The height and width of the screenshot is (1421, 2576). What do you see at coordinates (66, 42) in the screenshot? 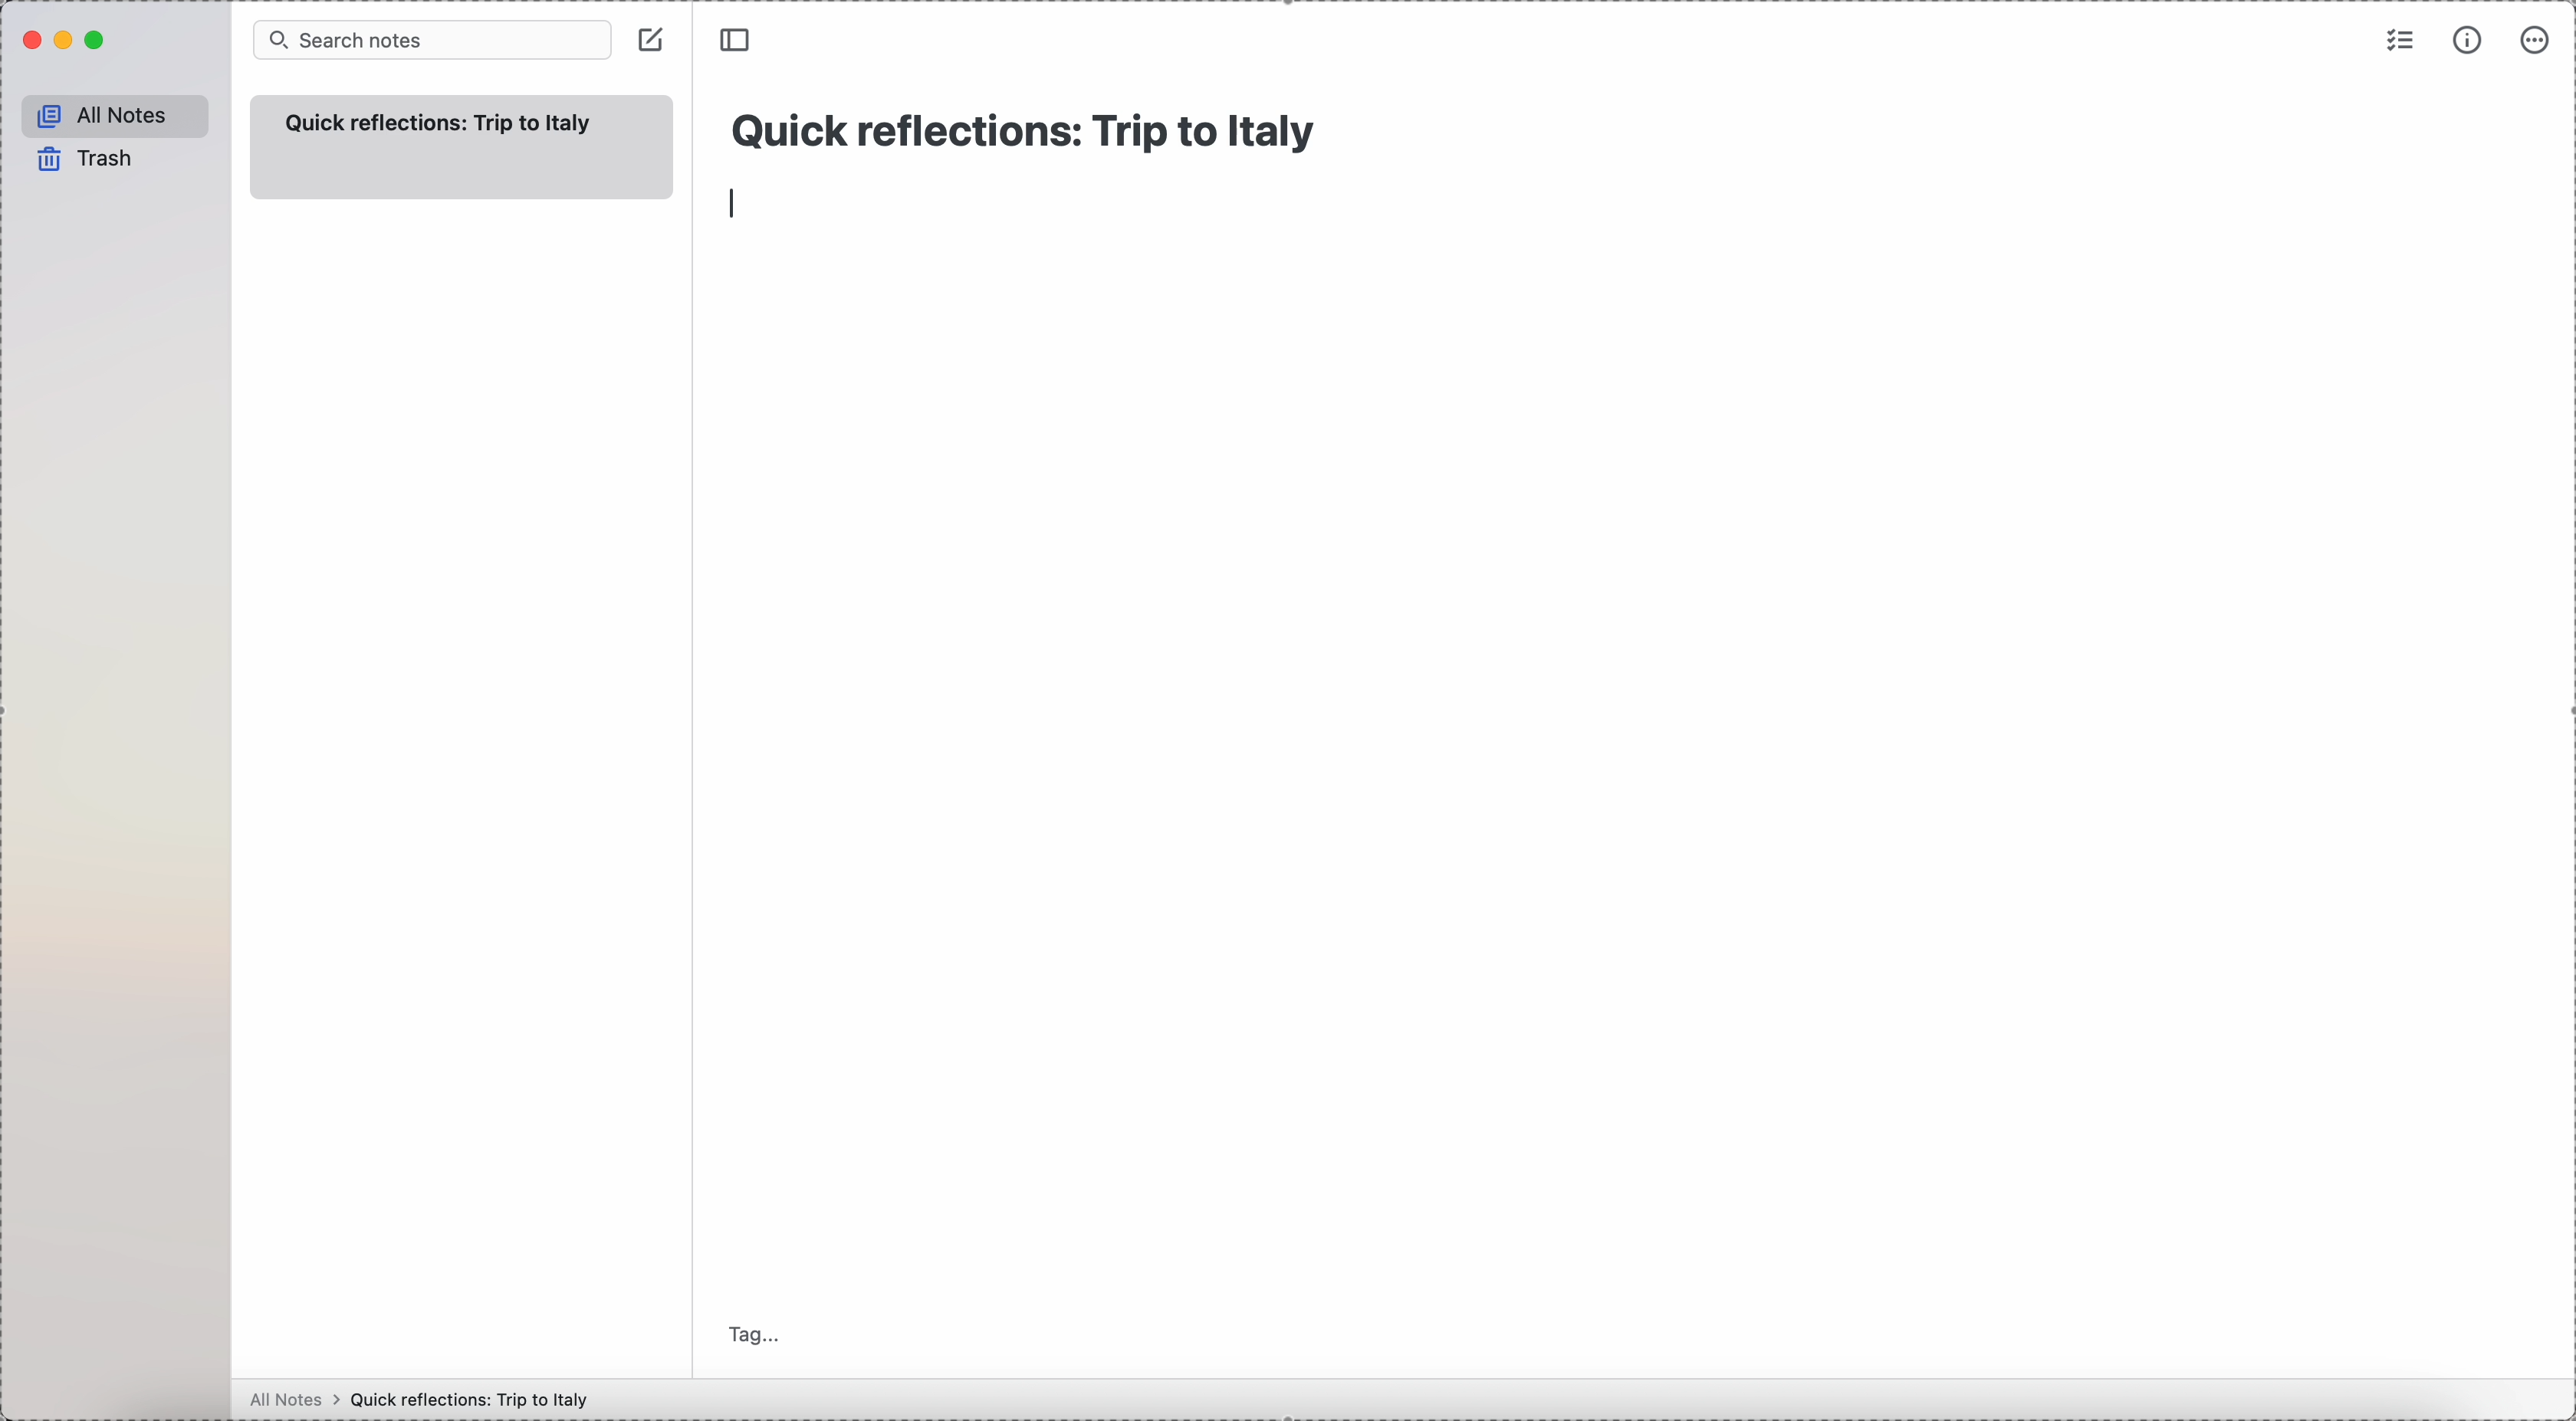
I see `minimize` at bounding box center [66, 42].